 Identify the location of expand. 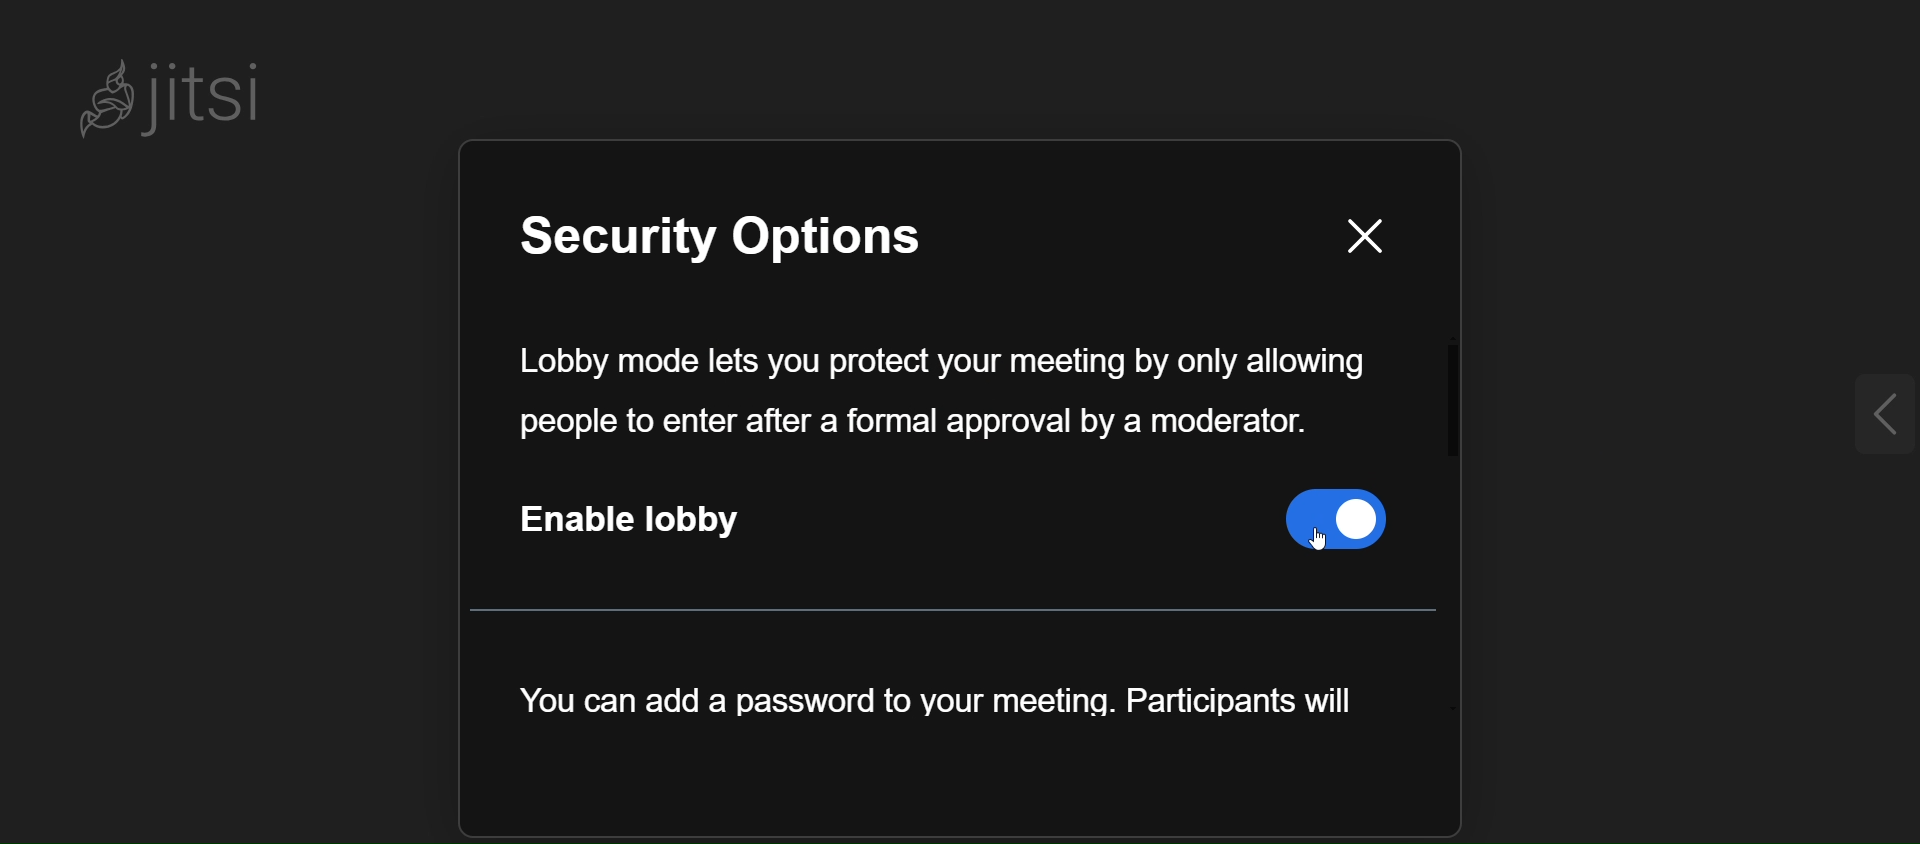
(1873, 416).